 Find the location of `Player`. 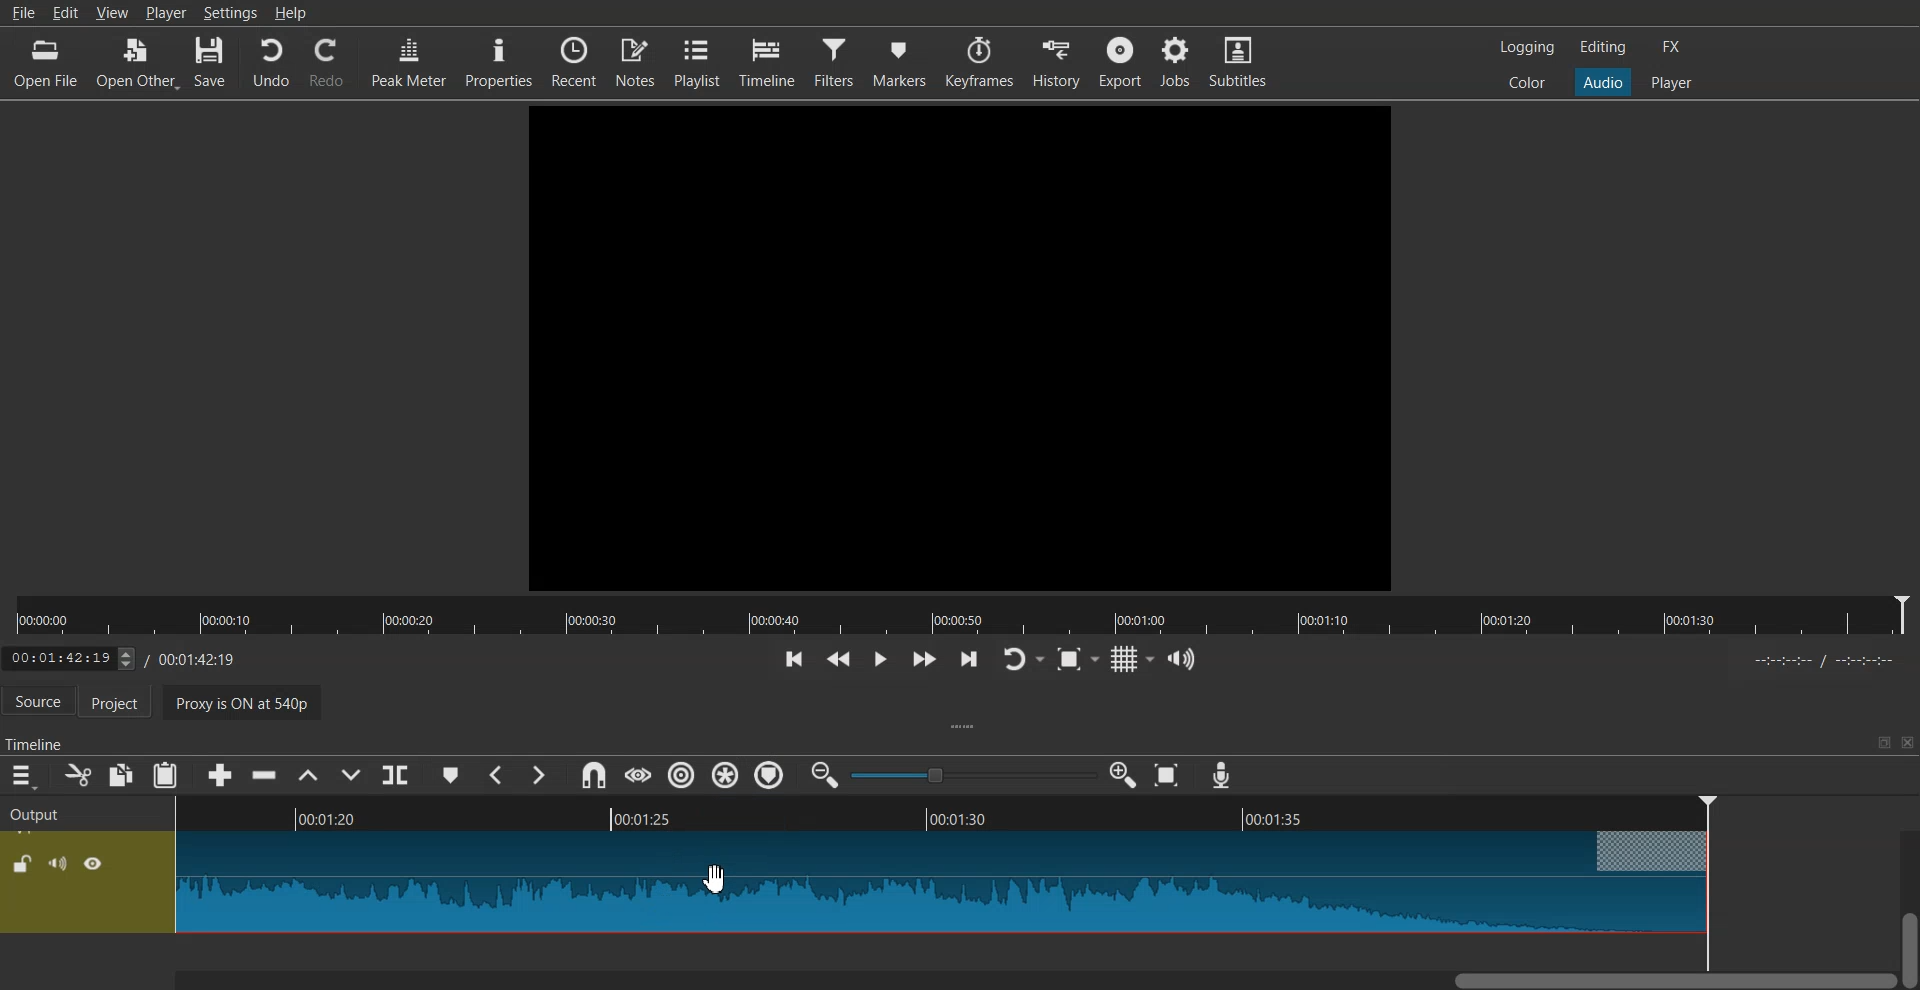

Player is located at coordinates (165, 12).